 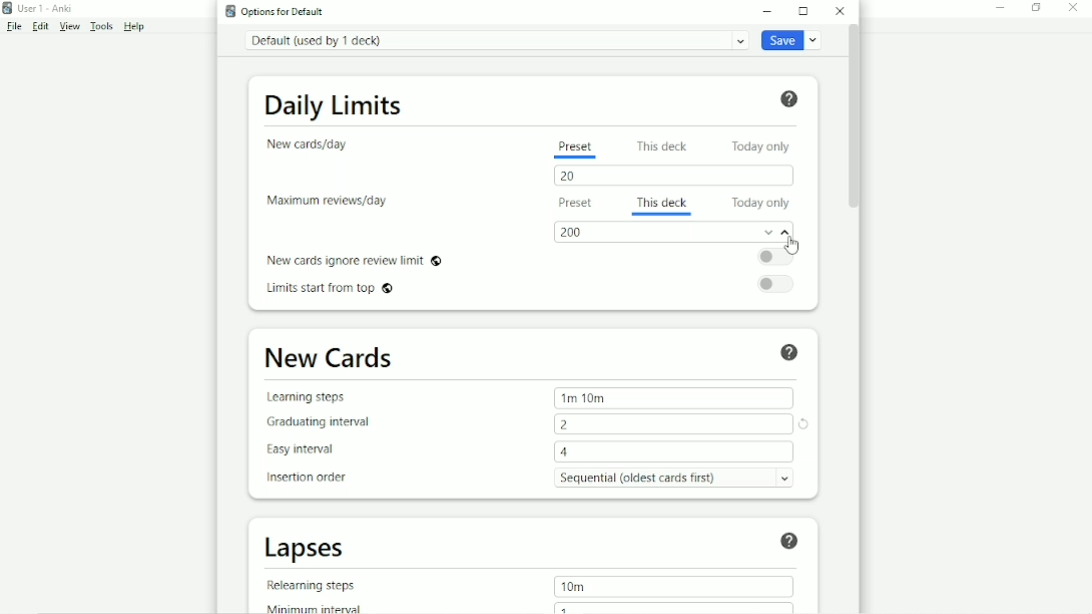 I want to click on Close, so click(x=1073, y=8).